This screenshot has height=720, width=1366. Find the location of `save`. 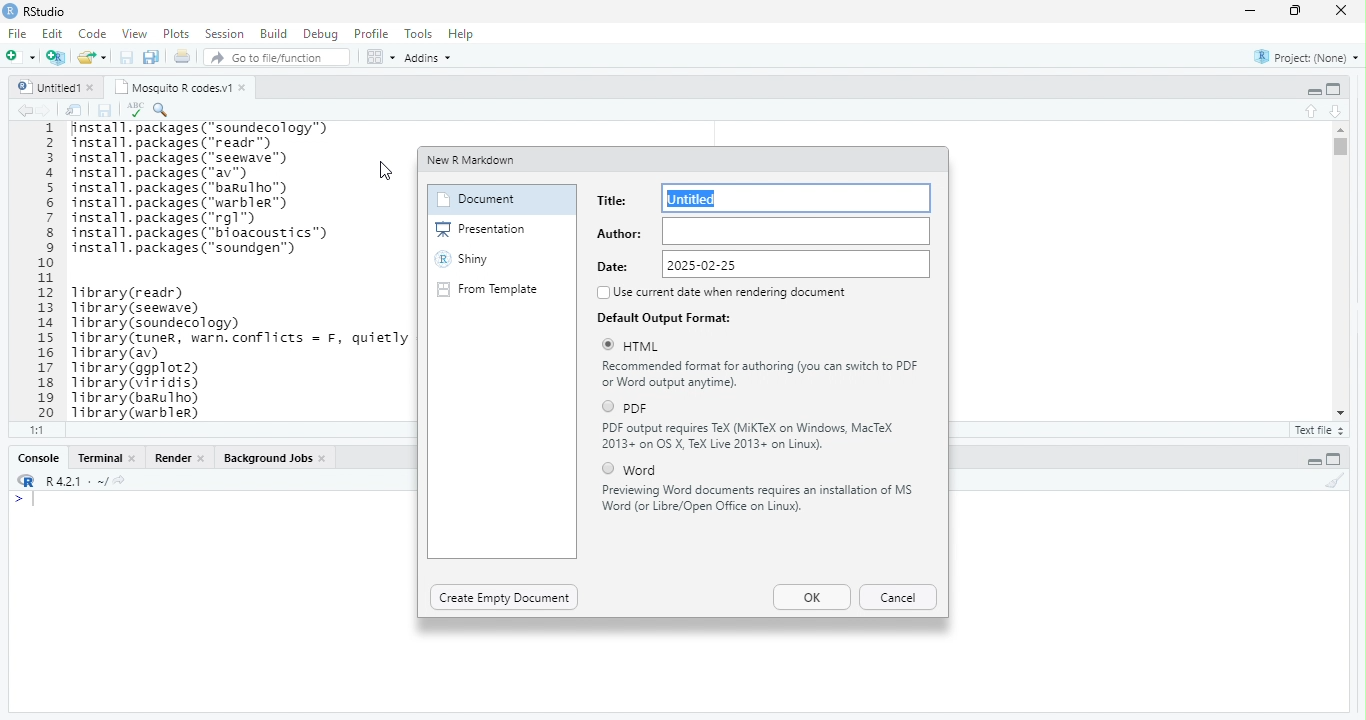

save is located at coordinates (128, 57).